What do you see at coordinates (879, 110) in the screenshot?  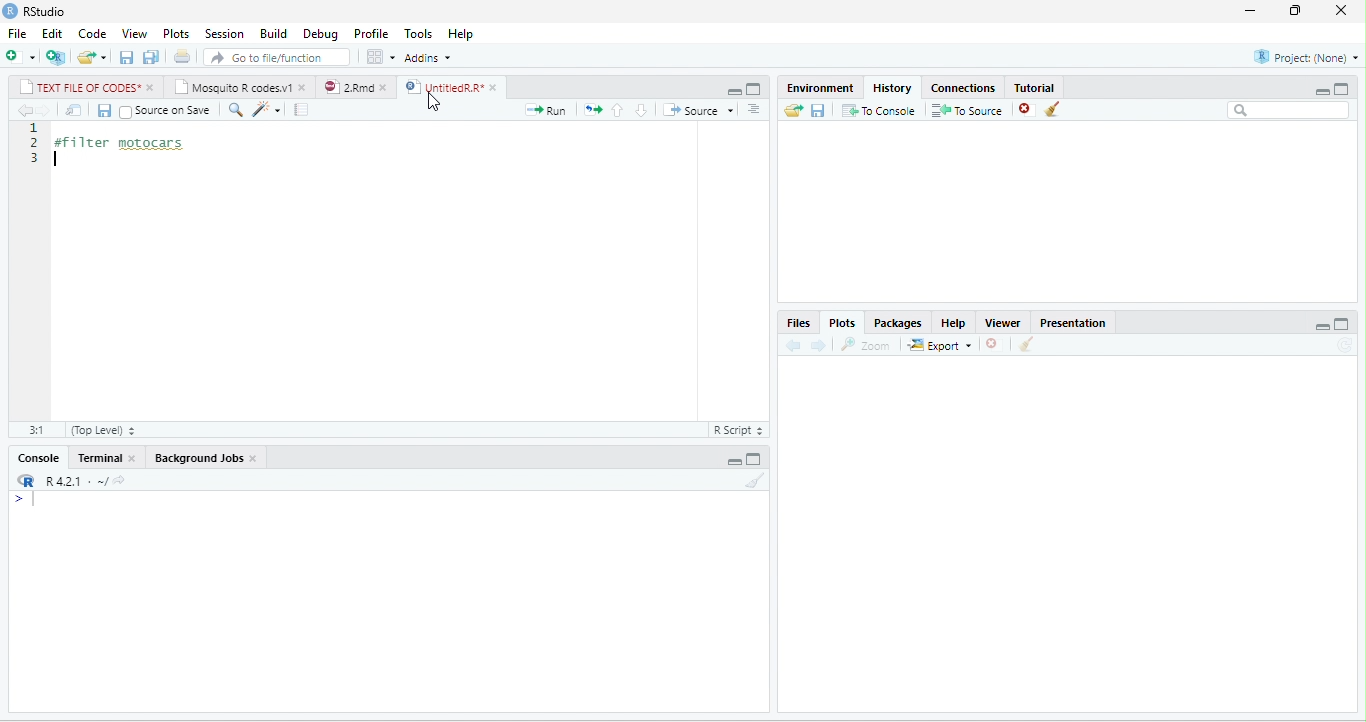 I see `To console` at bounding box center [879, 110].